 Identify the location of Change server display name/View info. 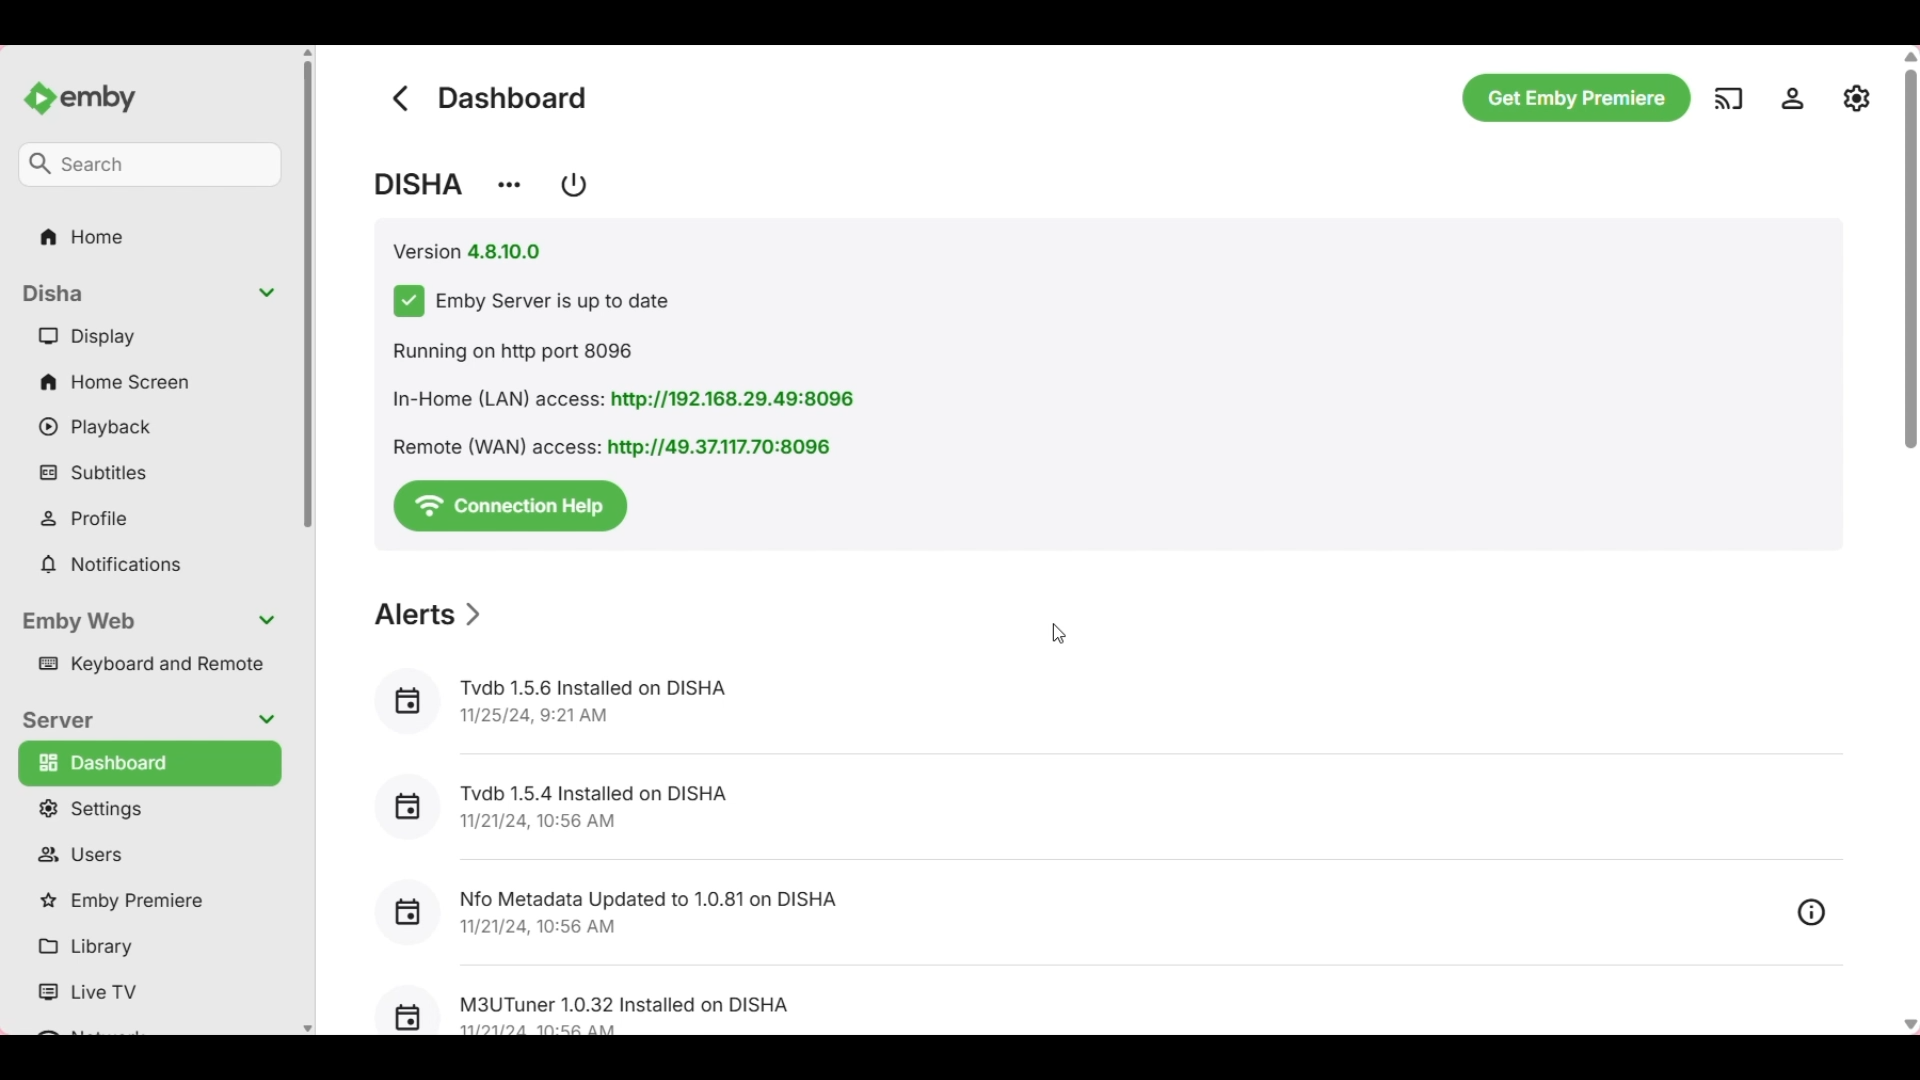
(508, 186).